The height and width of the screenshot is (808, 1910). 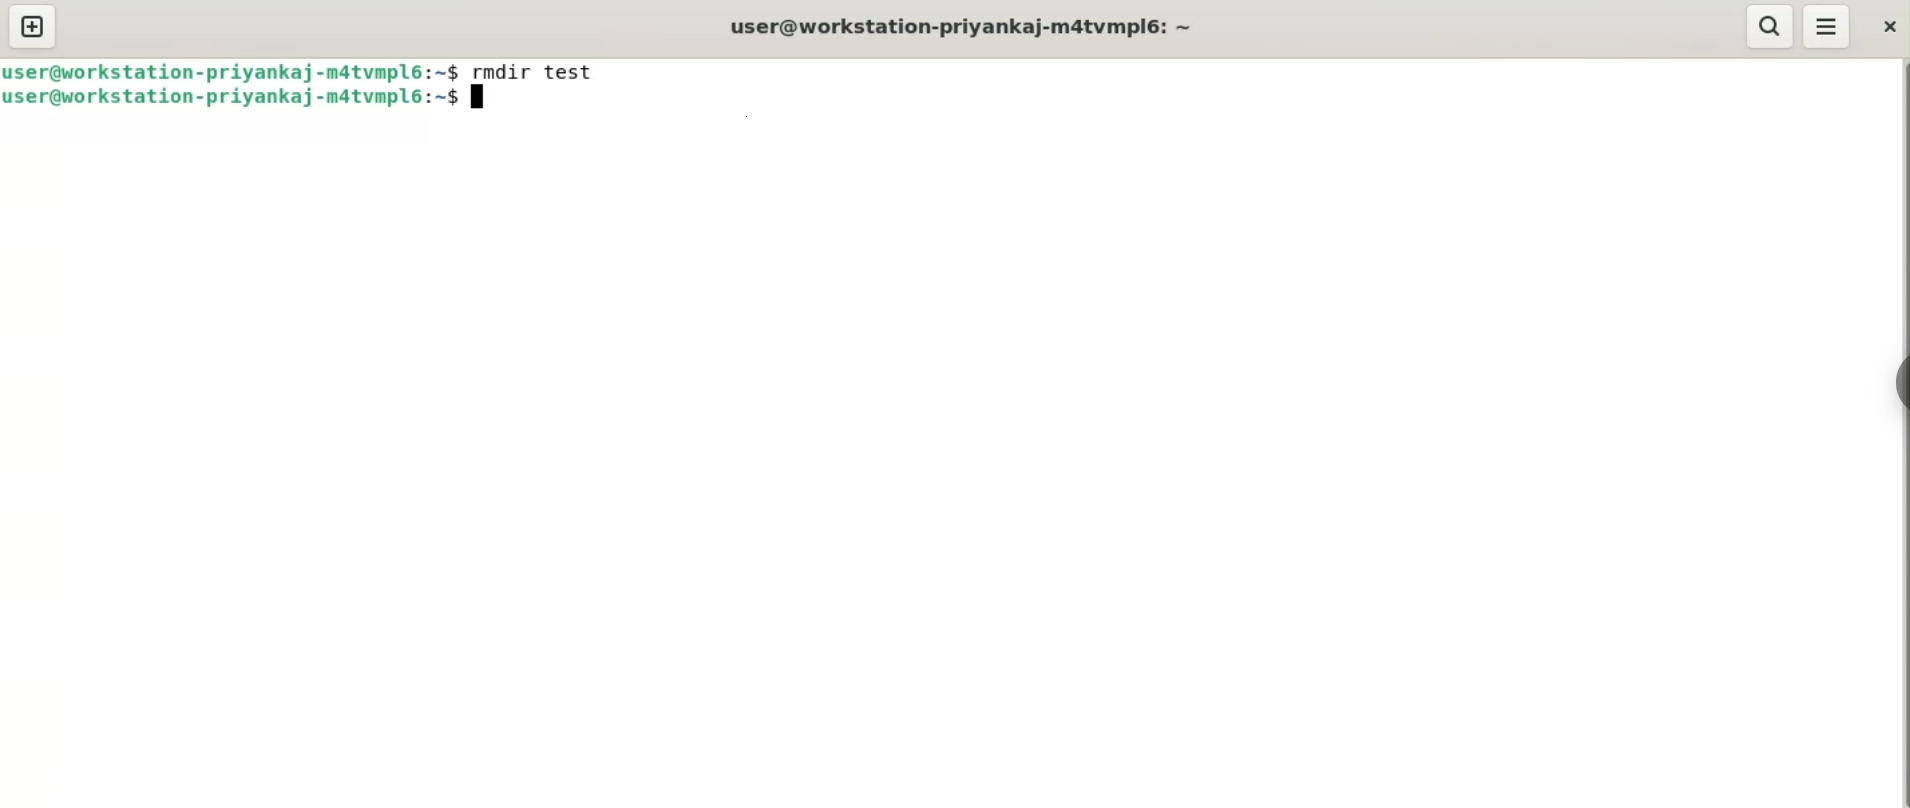 What do you see at coordinates (35, 27) in the screenshot?
I see `new tab` at bounding box center [35, 27].